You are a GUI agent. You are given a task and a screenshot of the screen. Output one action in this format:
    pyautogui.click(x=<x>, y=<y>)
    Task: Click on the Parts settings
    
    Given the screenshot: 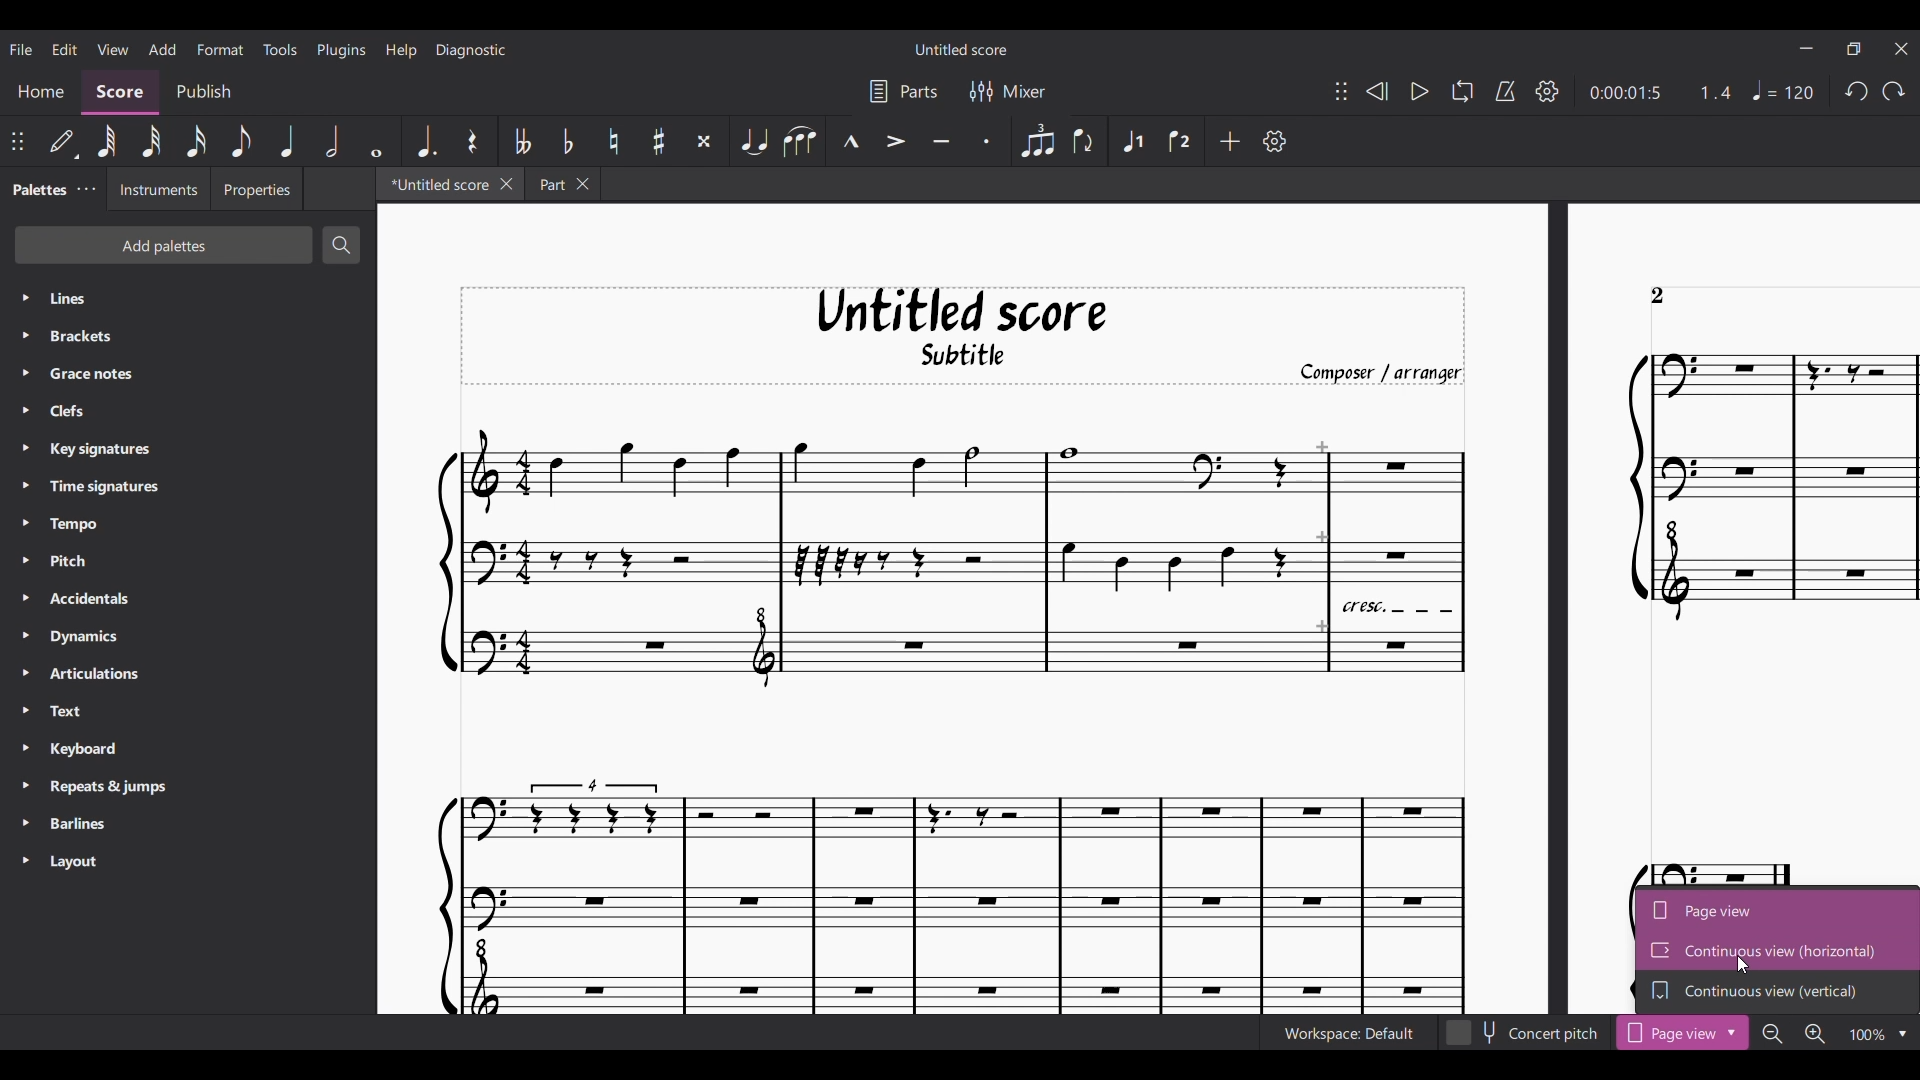 What is the action you would take?
    pyautogui.click(x=904, y=91)
    